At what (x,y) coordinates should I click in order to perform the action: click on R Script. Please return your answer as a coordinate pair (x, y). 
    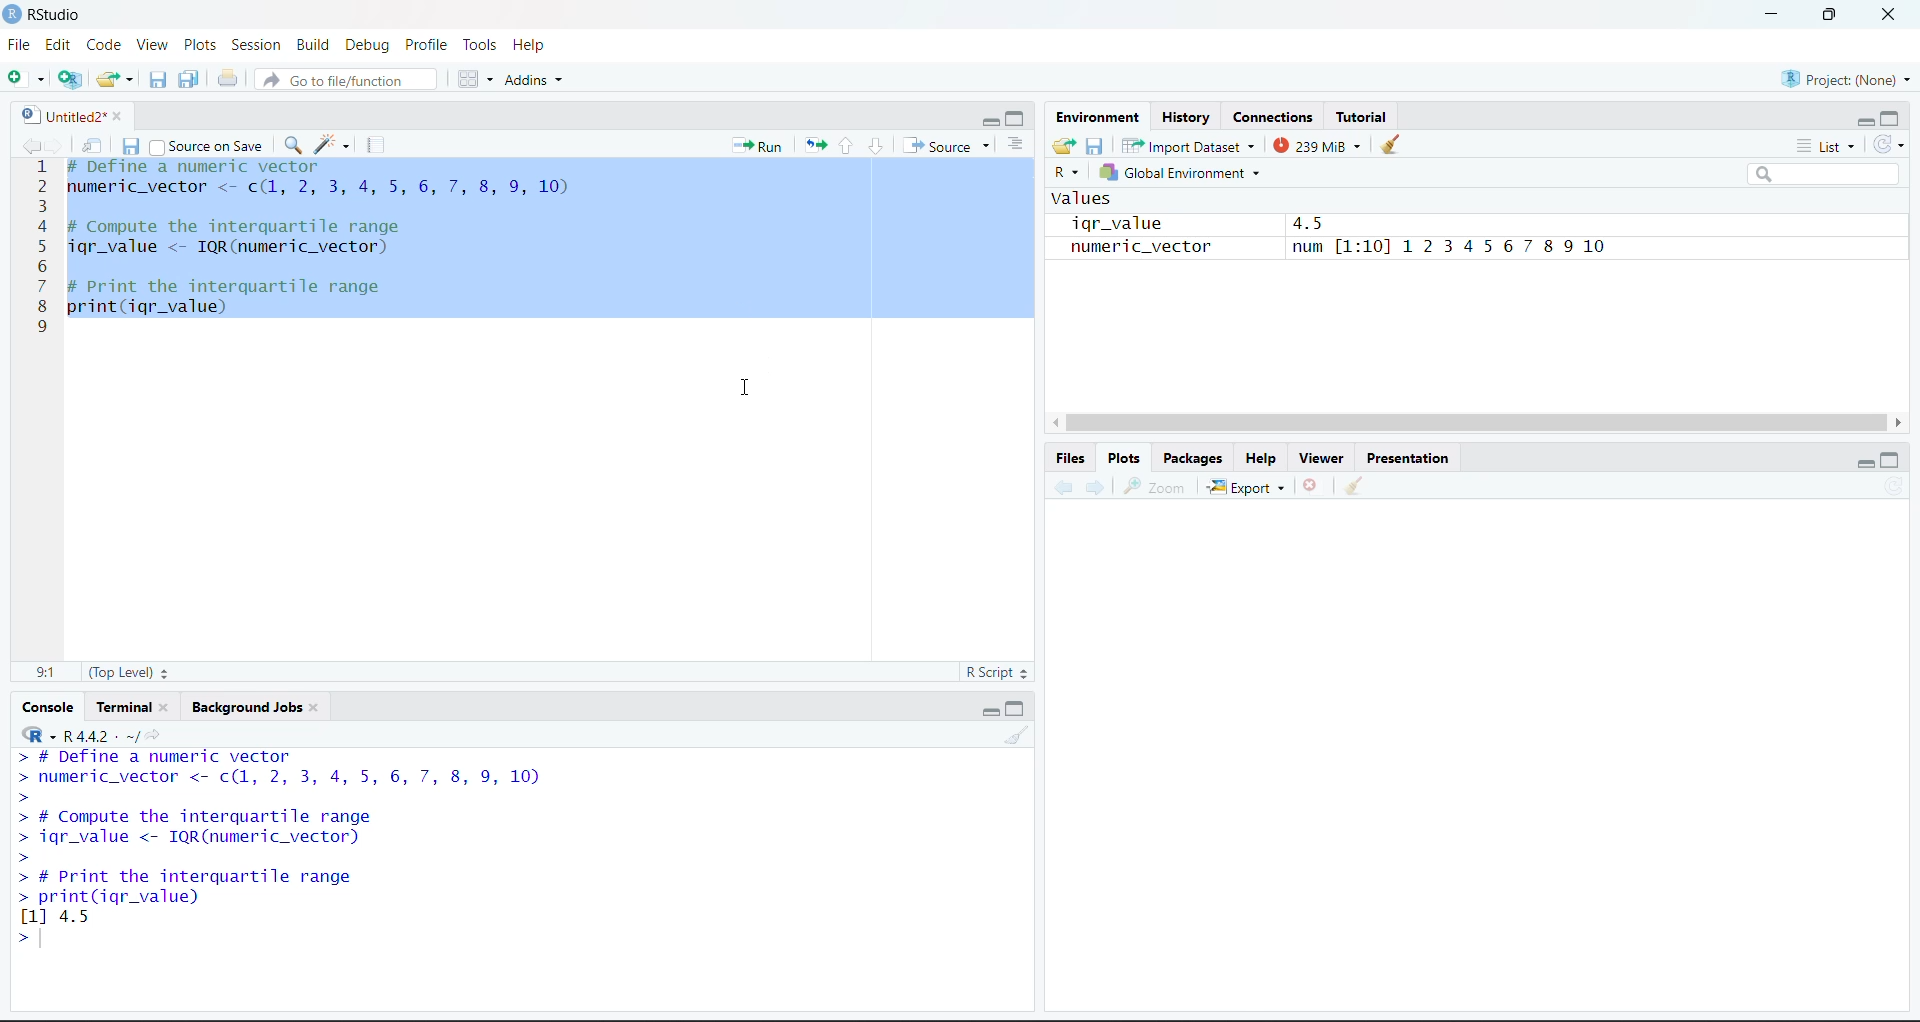
    Looking at the image, I should click on (997, 673).